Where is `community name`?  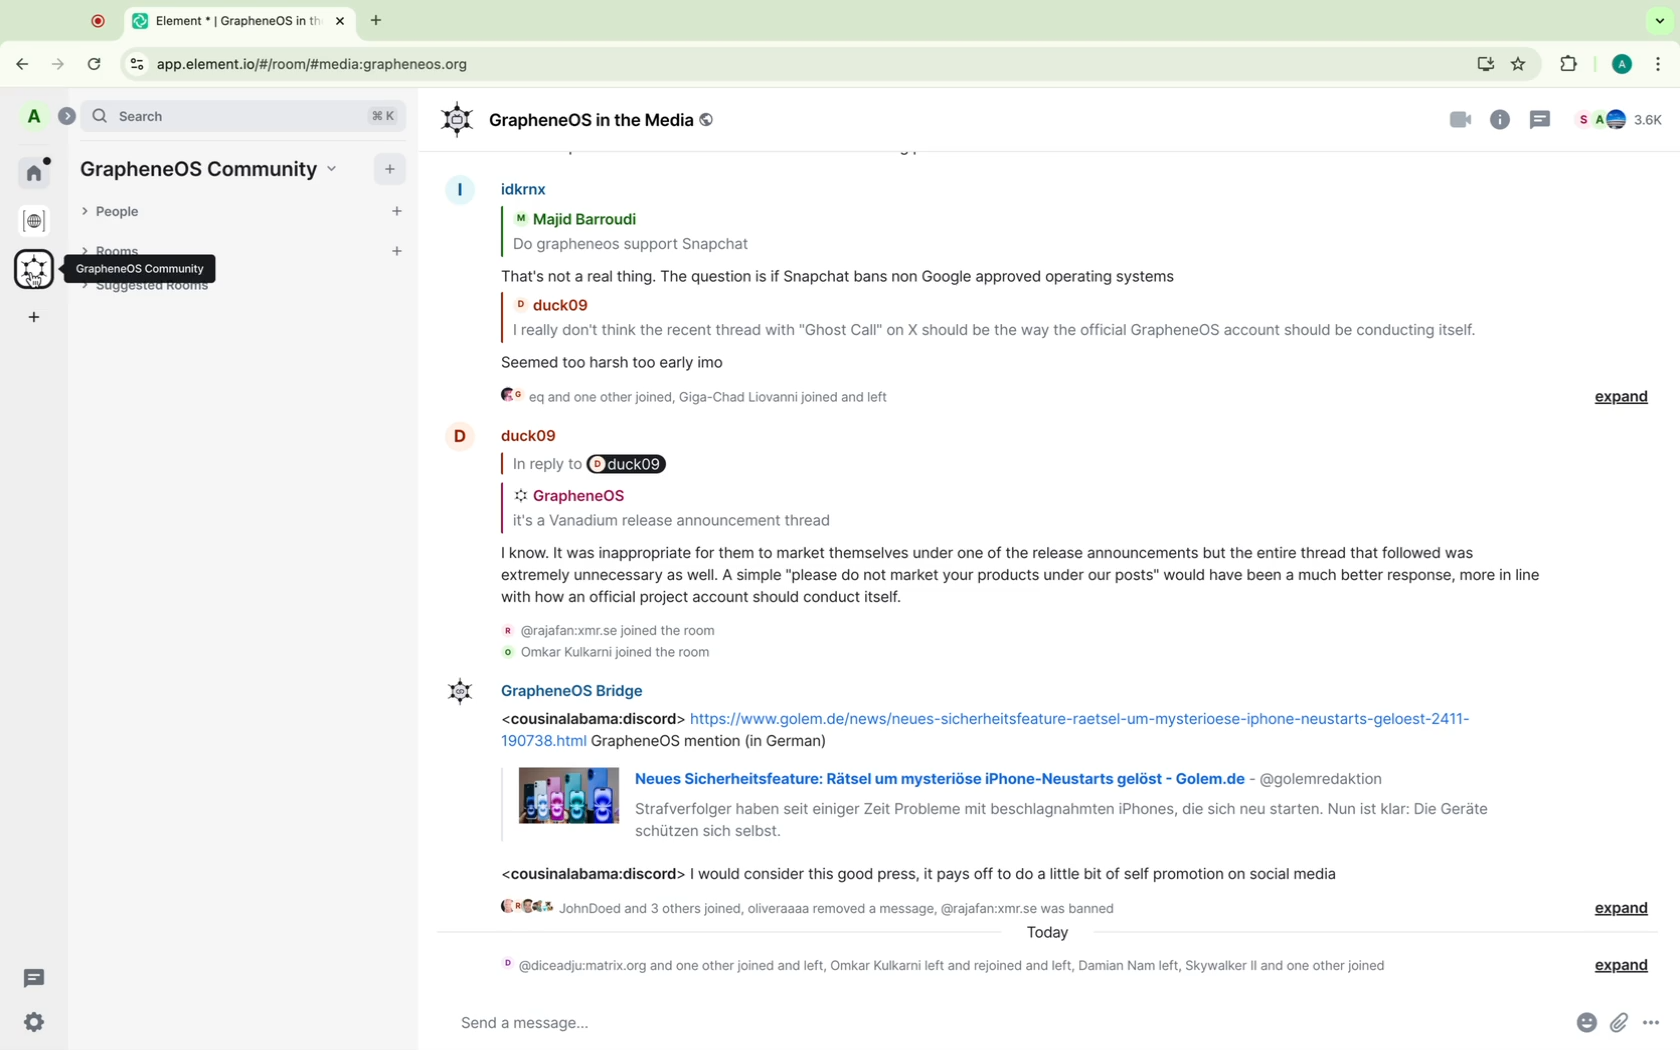
community name is located at coordinates (215, 168).